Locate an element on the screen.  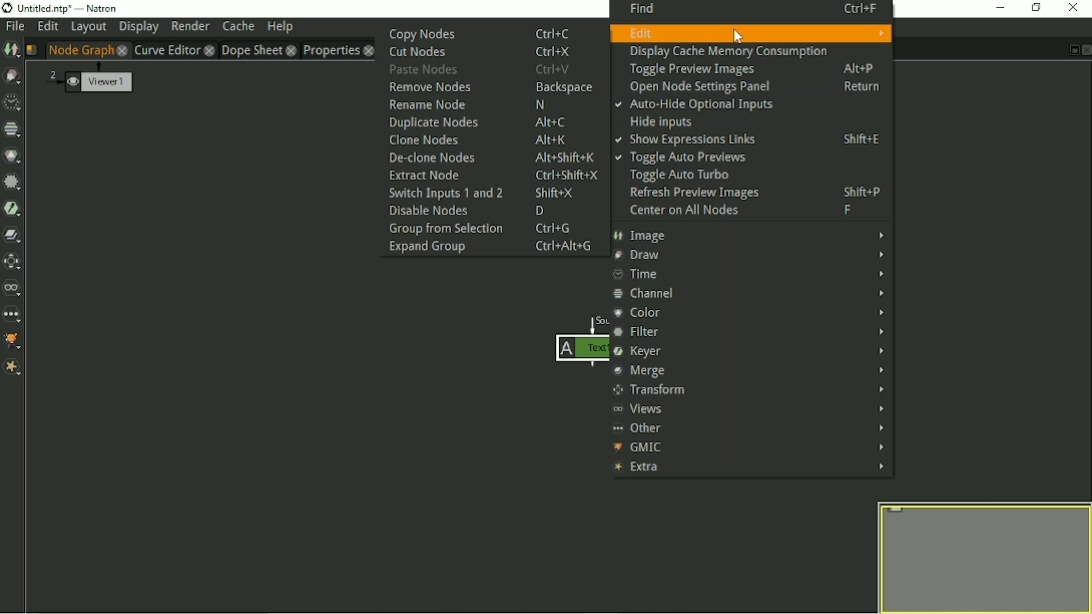
Show Expressions Links is located at coordinates (753, 140).